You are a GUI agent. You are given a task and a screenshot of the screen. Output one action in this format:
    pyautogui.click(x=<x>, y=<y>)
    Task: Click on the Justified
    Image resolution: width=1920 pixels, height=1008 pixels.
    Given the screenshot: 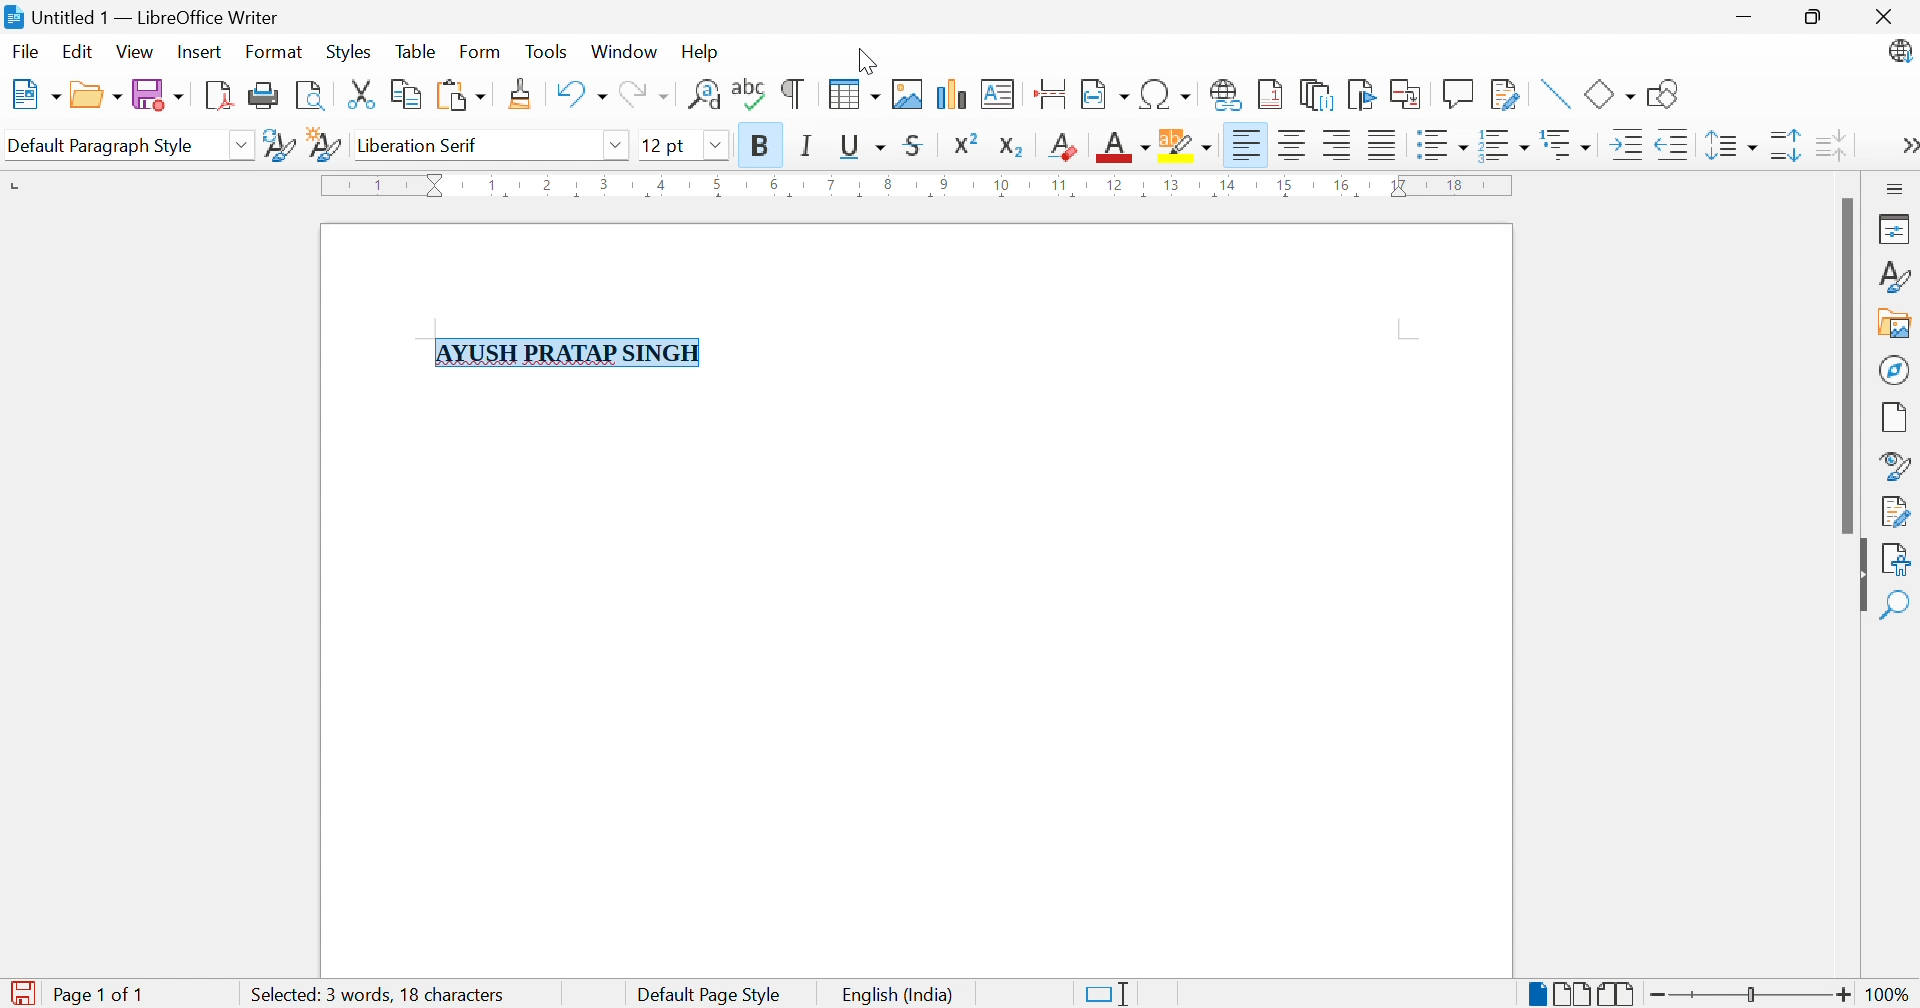 What is the action you would take?
    pyautogui.click(x=1381, y=145)
    